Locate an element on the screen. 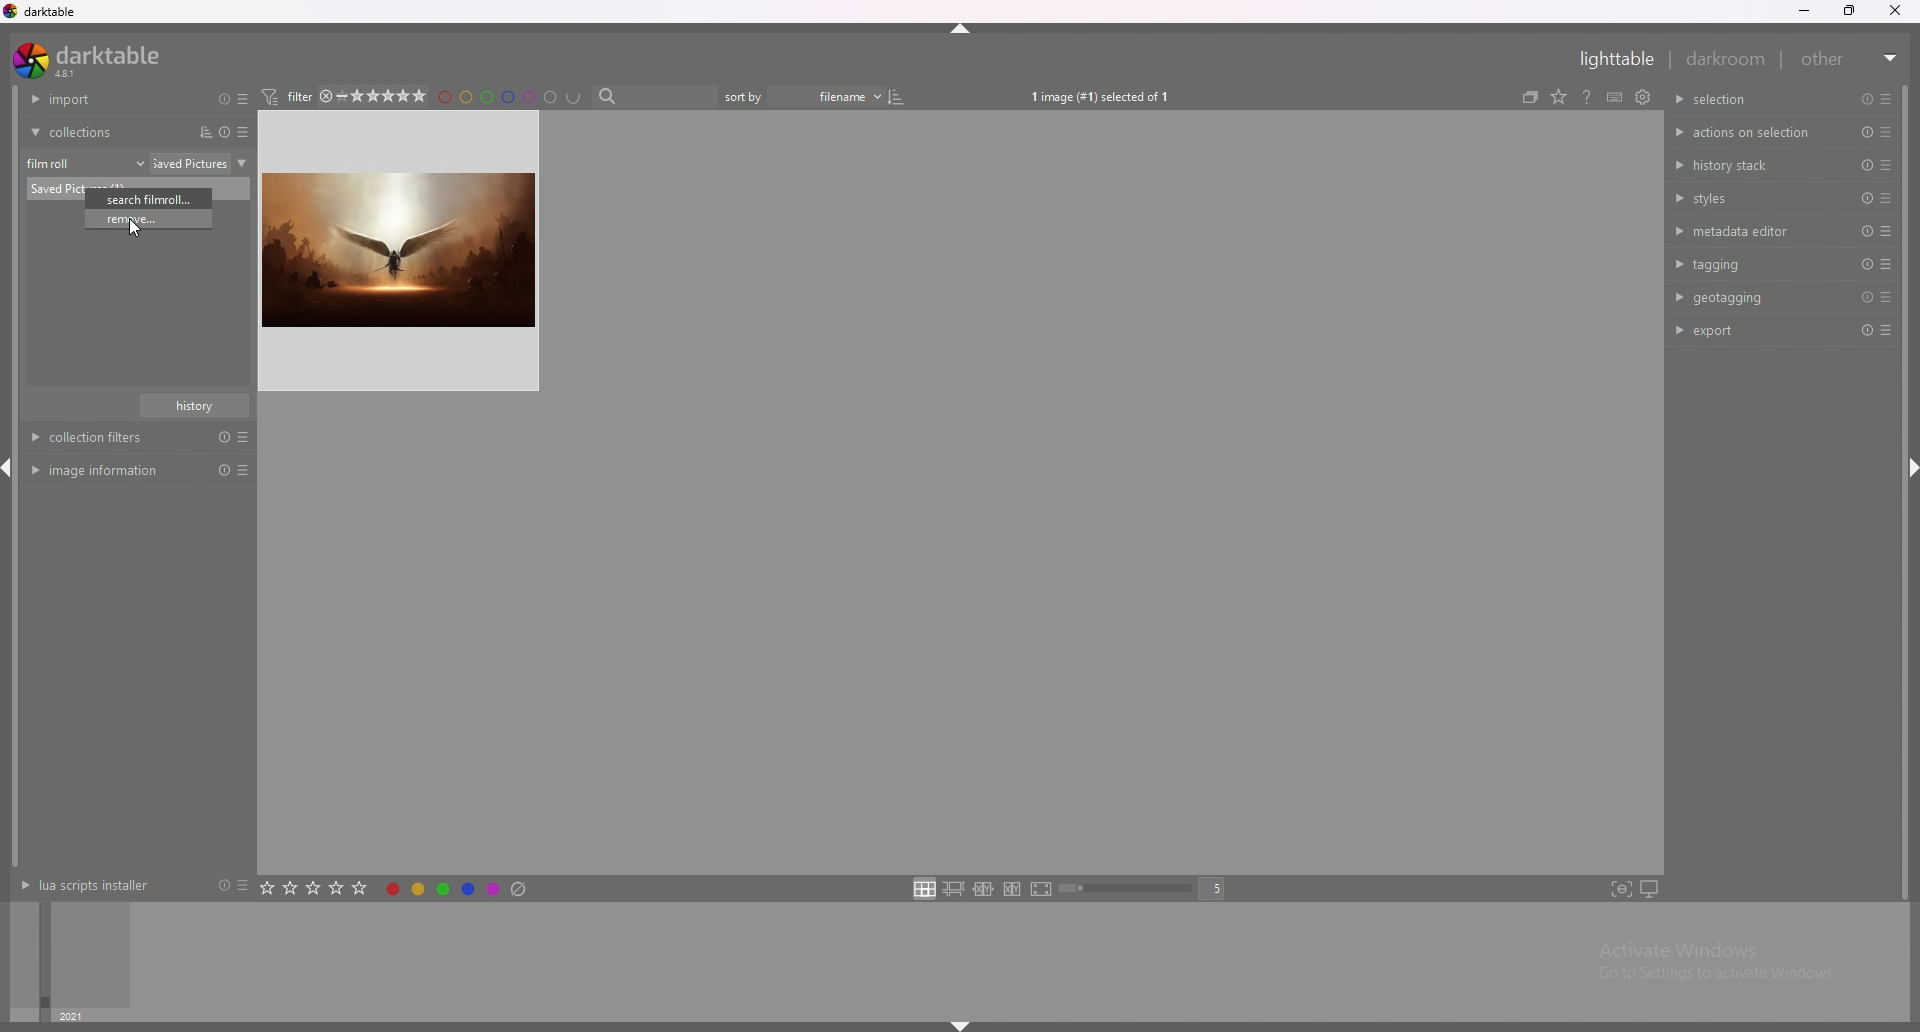 The height and width of the screenshot is (1032, 1920). reset is located at coordinates (1867, 198).